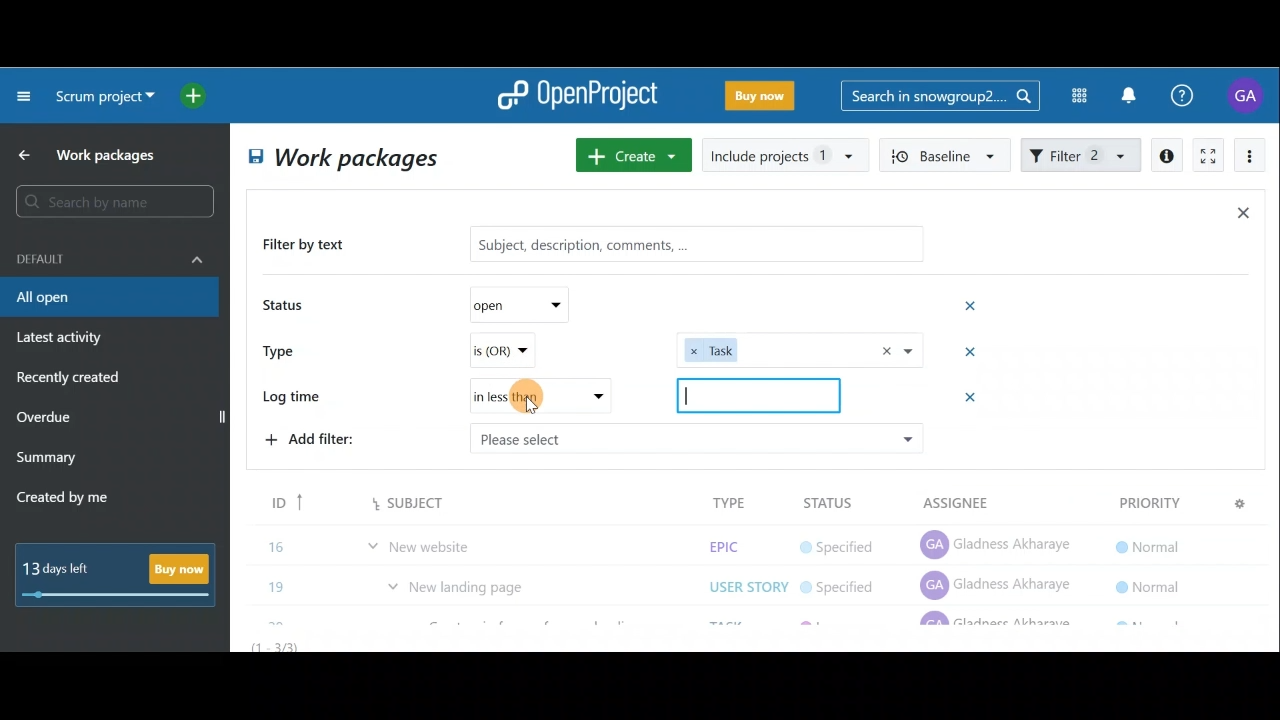 This screenshot has width=1280, height=720. I want to click on Close, so click(1242, 217).